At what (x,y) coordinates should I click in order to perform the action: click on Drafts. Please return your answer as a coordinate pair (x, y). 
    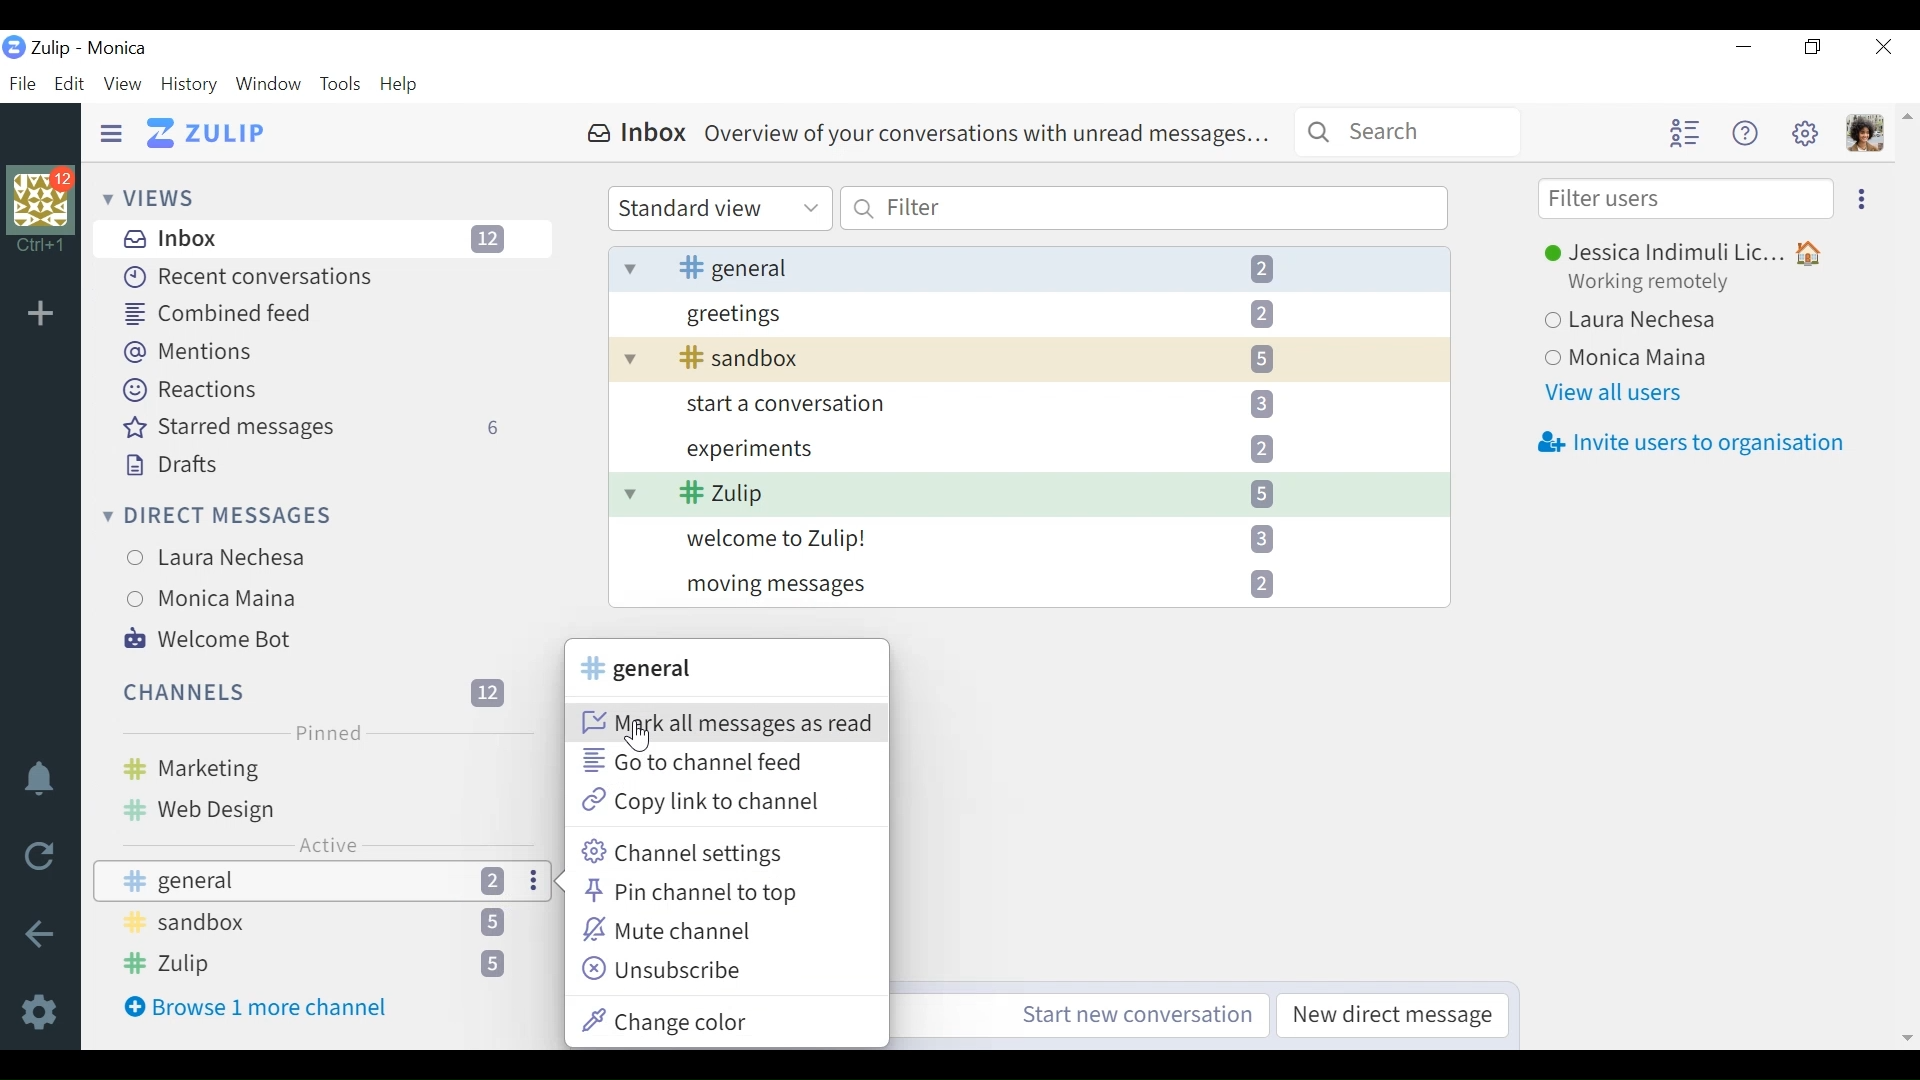
    Looking at the image, I should click on (167, 466).